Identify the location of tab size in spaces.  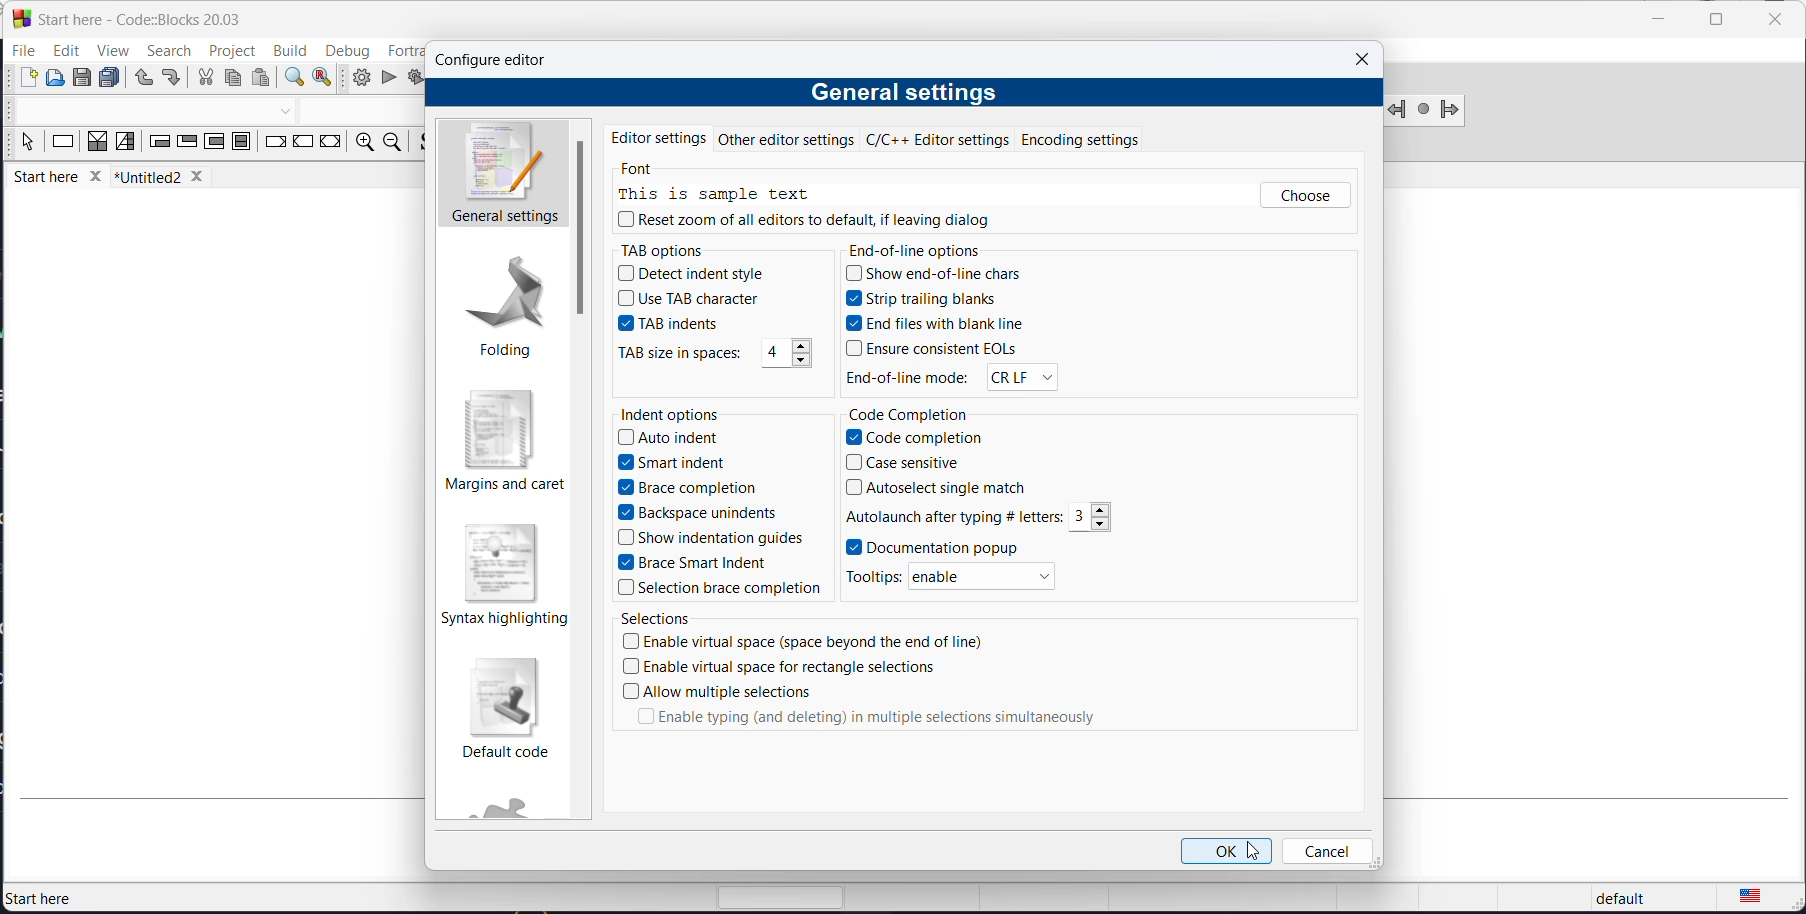
(685, 353).